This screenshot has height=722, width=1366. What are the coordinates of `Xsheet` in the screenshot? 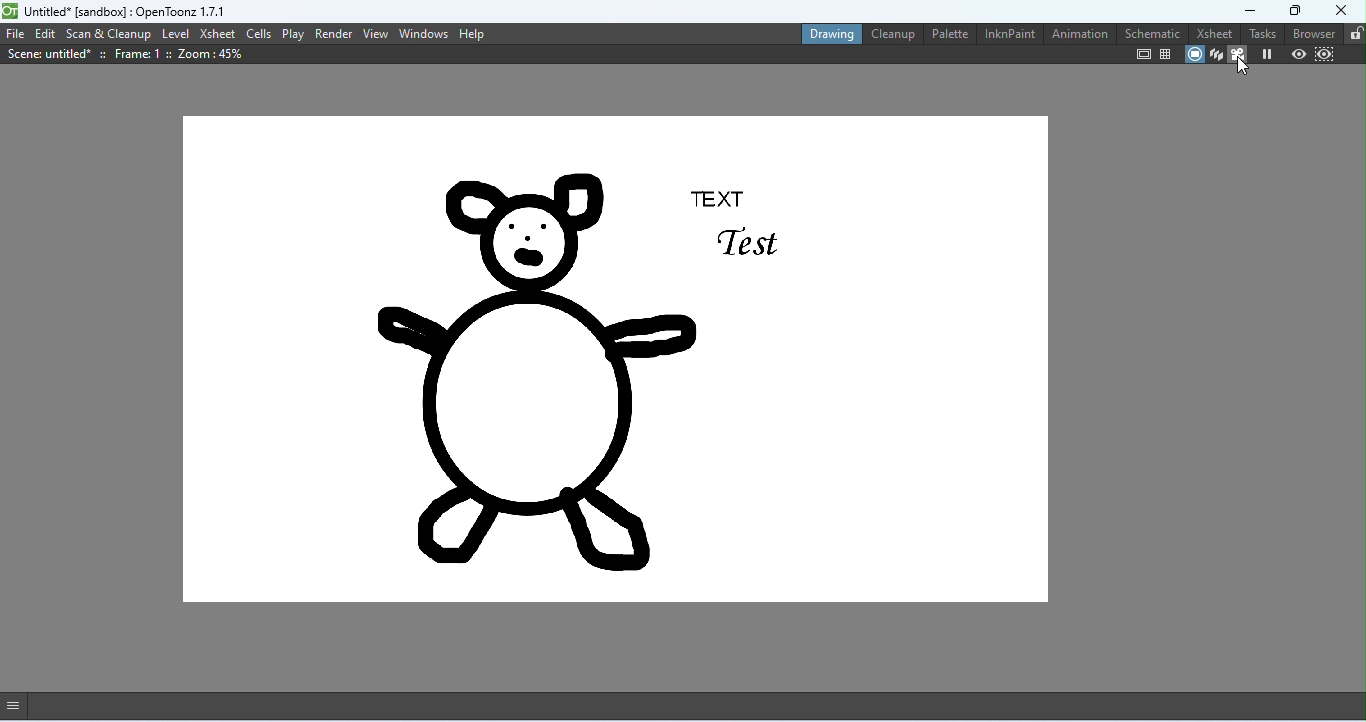 It's located at (1210, 32).